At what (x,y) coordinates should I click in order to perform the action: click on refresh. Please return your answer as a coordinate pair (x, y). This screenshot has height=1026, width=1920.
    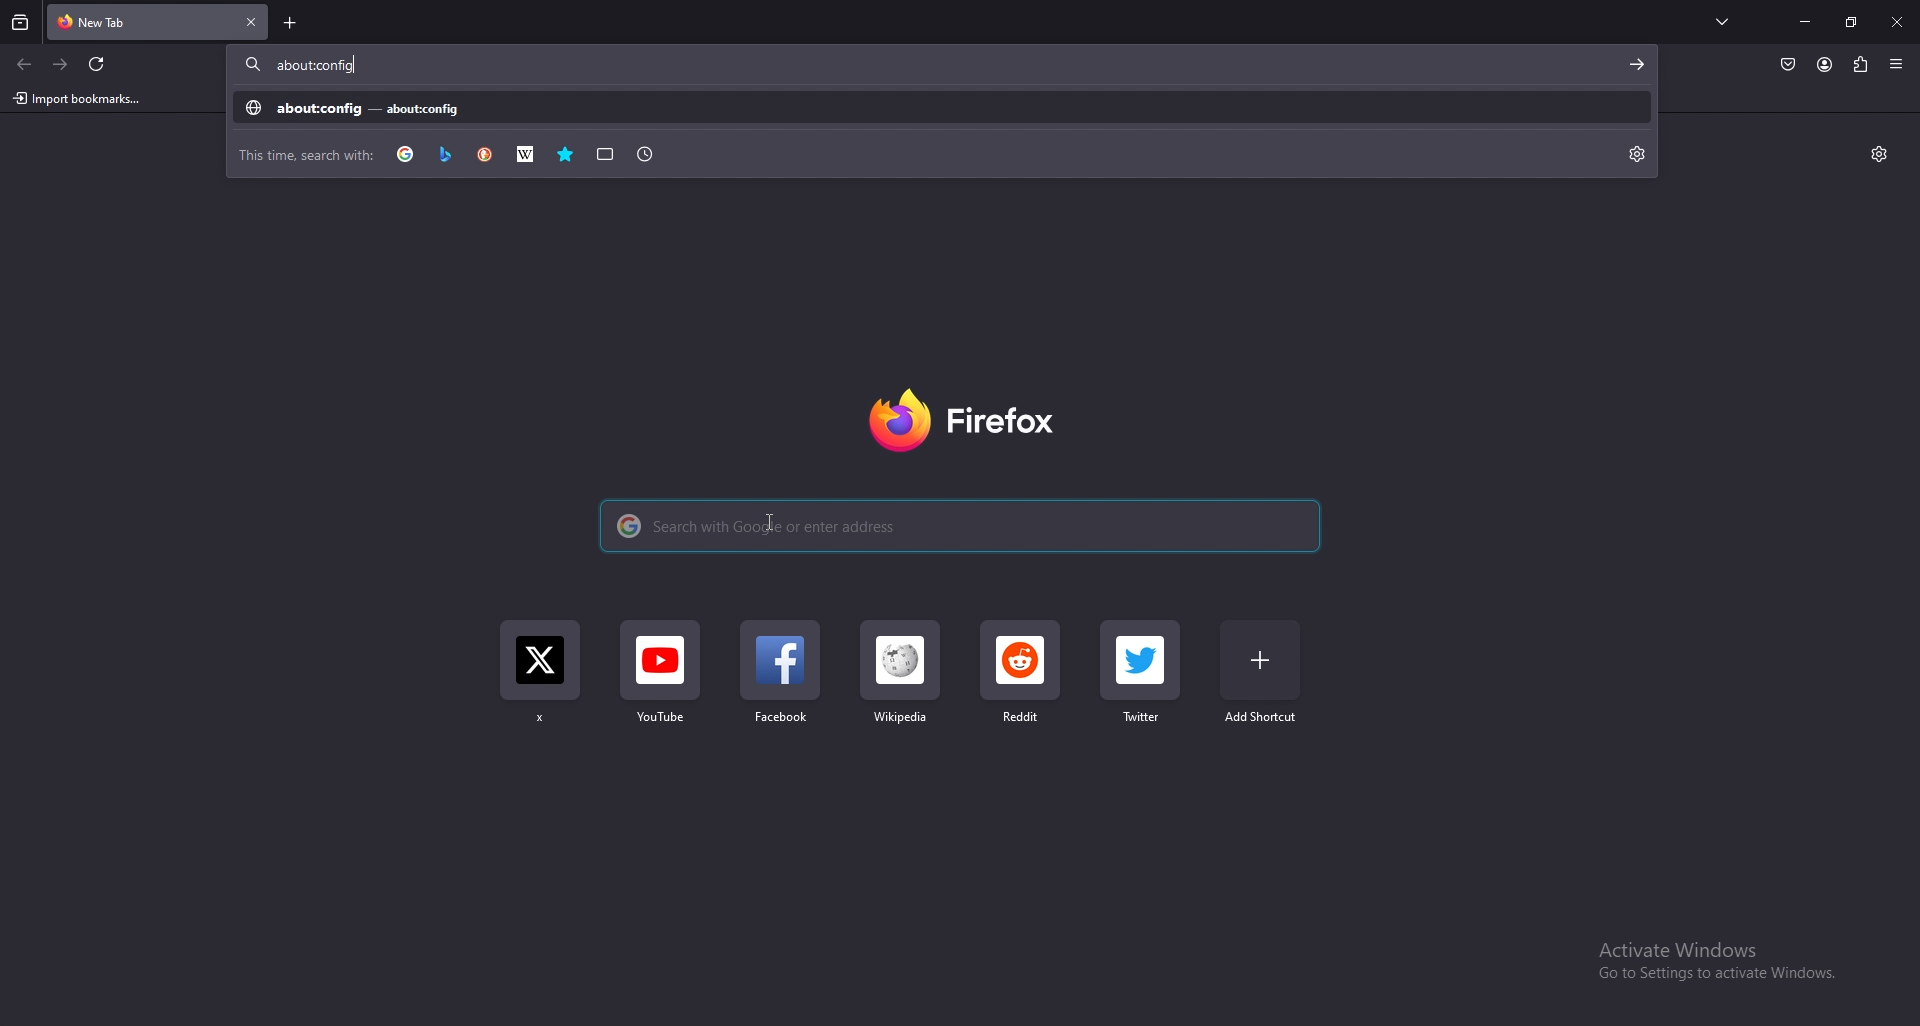
    Looking at the image, I should click on (96, 64).